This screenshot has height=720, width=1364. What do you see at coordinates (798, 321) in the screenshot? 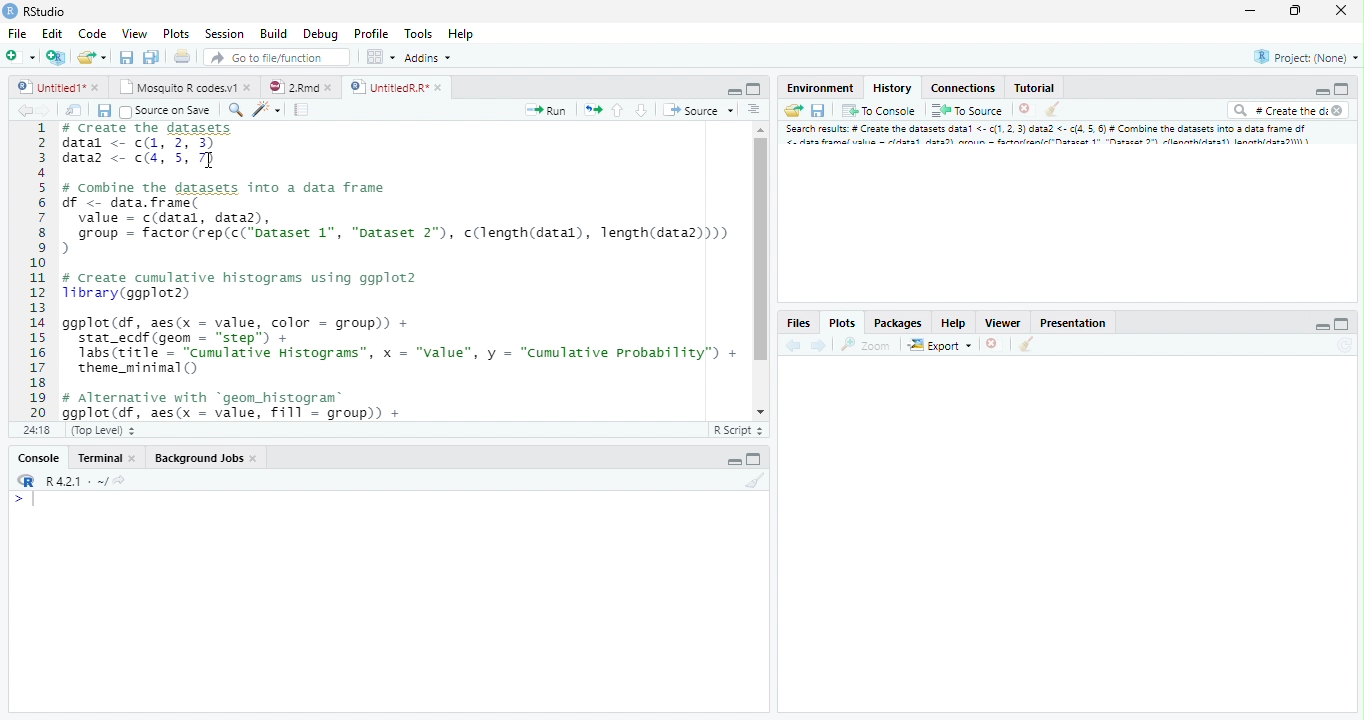
I see `Files` at bounding box center [798, 321].